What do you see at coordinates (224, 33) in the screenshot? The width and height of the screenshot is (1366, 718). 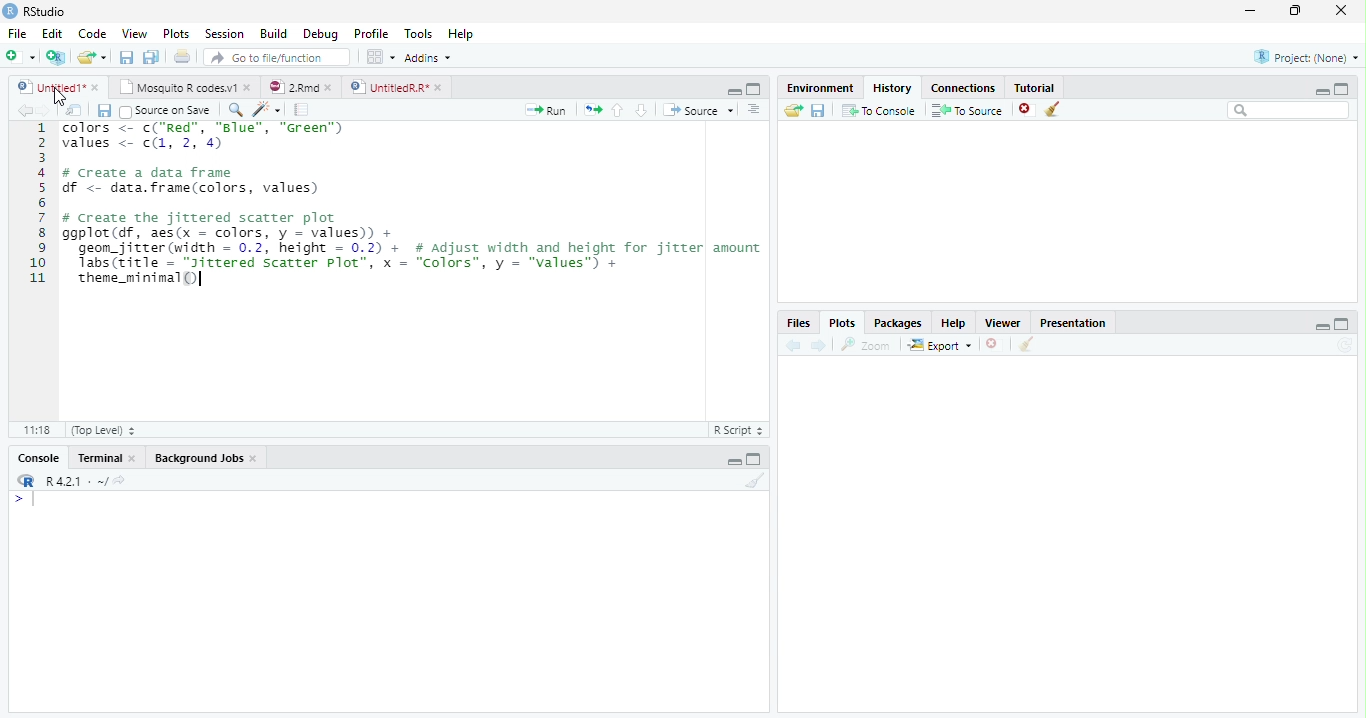 I see `Session` at bounding box center [224, 33].